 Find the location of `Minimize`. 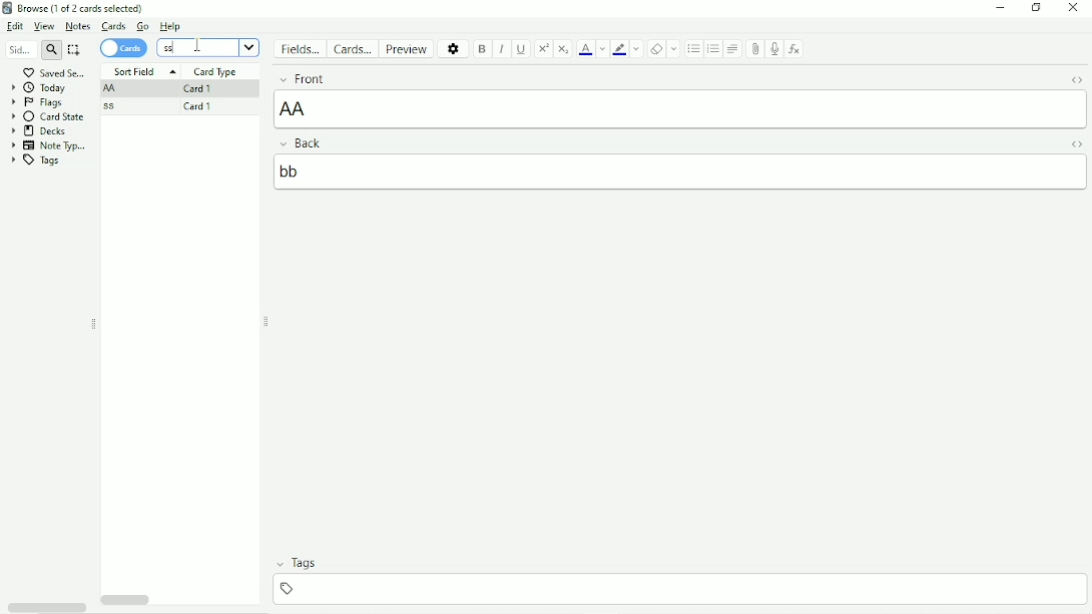

Minimize is located at coordinates (999, 8).